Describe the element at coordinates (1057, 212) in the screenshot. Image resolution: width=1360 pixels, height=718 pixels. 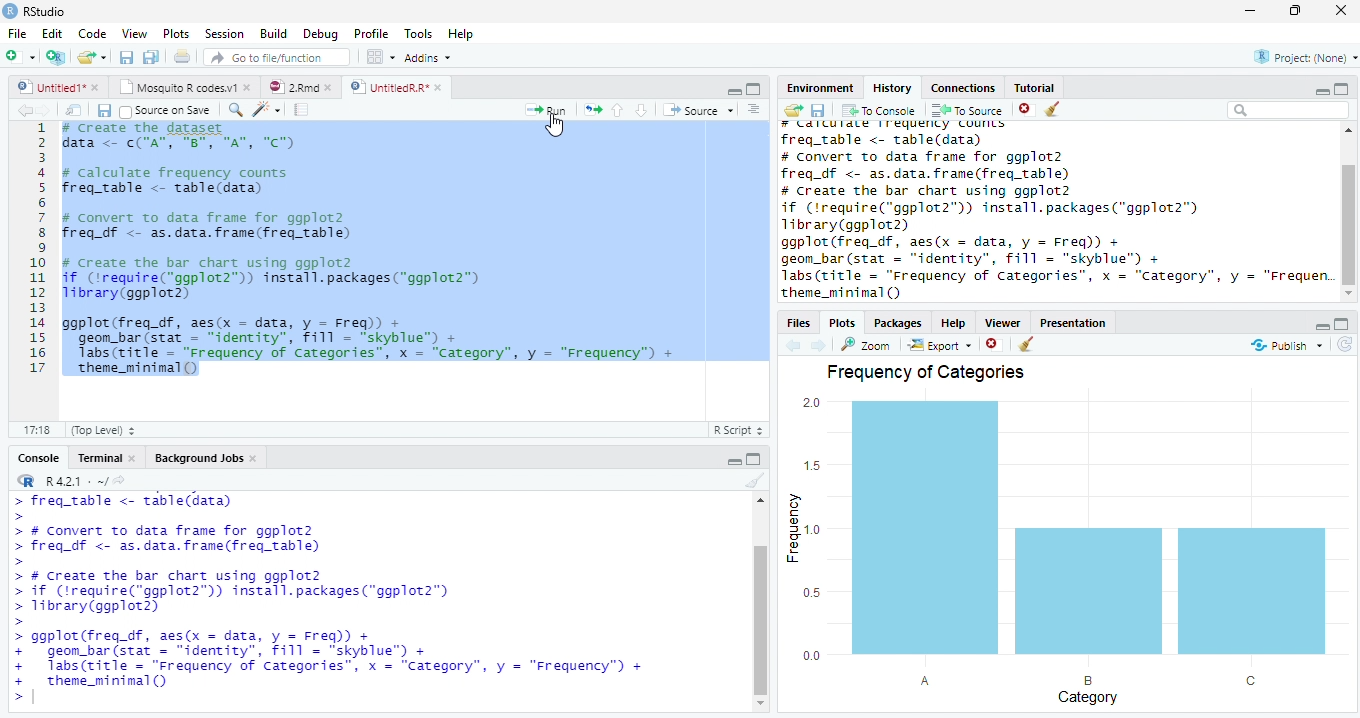
I see `UTA “Ur SERSeS—
# Convert to data frame for ggplot2

freq_df <- as.data.frame(freq_table)

# Create the bar chart using ggplot2

if (!require(“ggplot2")) install.packages("ggplot2”)
Tibrary(ggplot2)

ggplot (freq df, aes(x = data, y = Freq)) +

geom_bar (stat = “identity”, fill = "skyblue") +

Tabs (title = "Frequency of Categories”, x = “Category”, y = "Frequen.
theme slelen Bf)` at that location.